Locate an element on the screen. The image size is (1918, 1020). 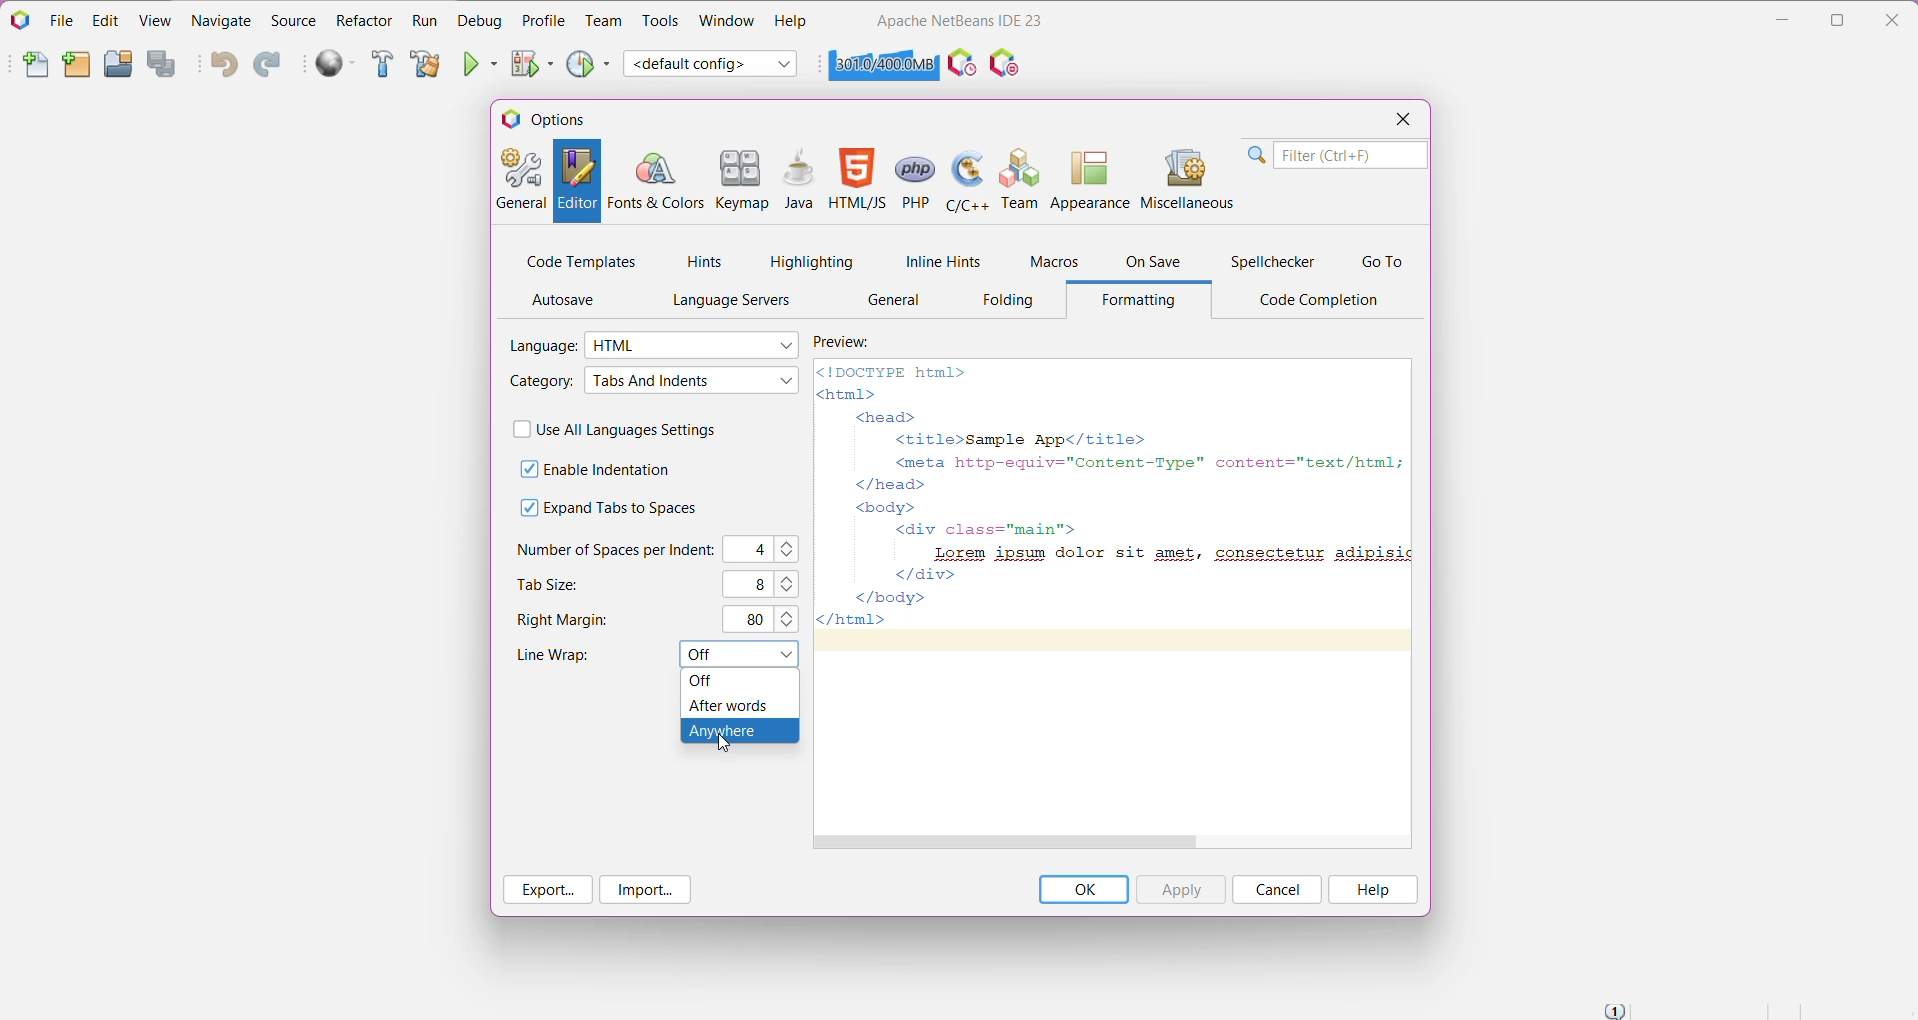
<html> is located at coordinates (852, 394).